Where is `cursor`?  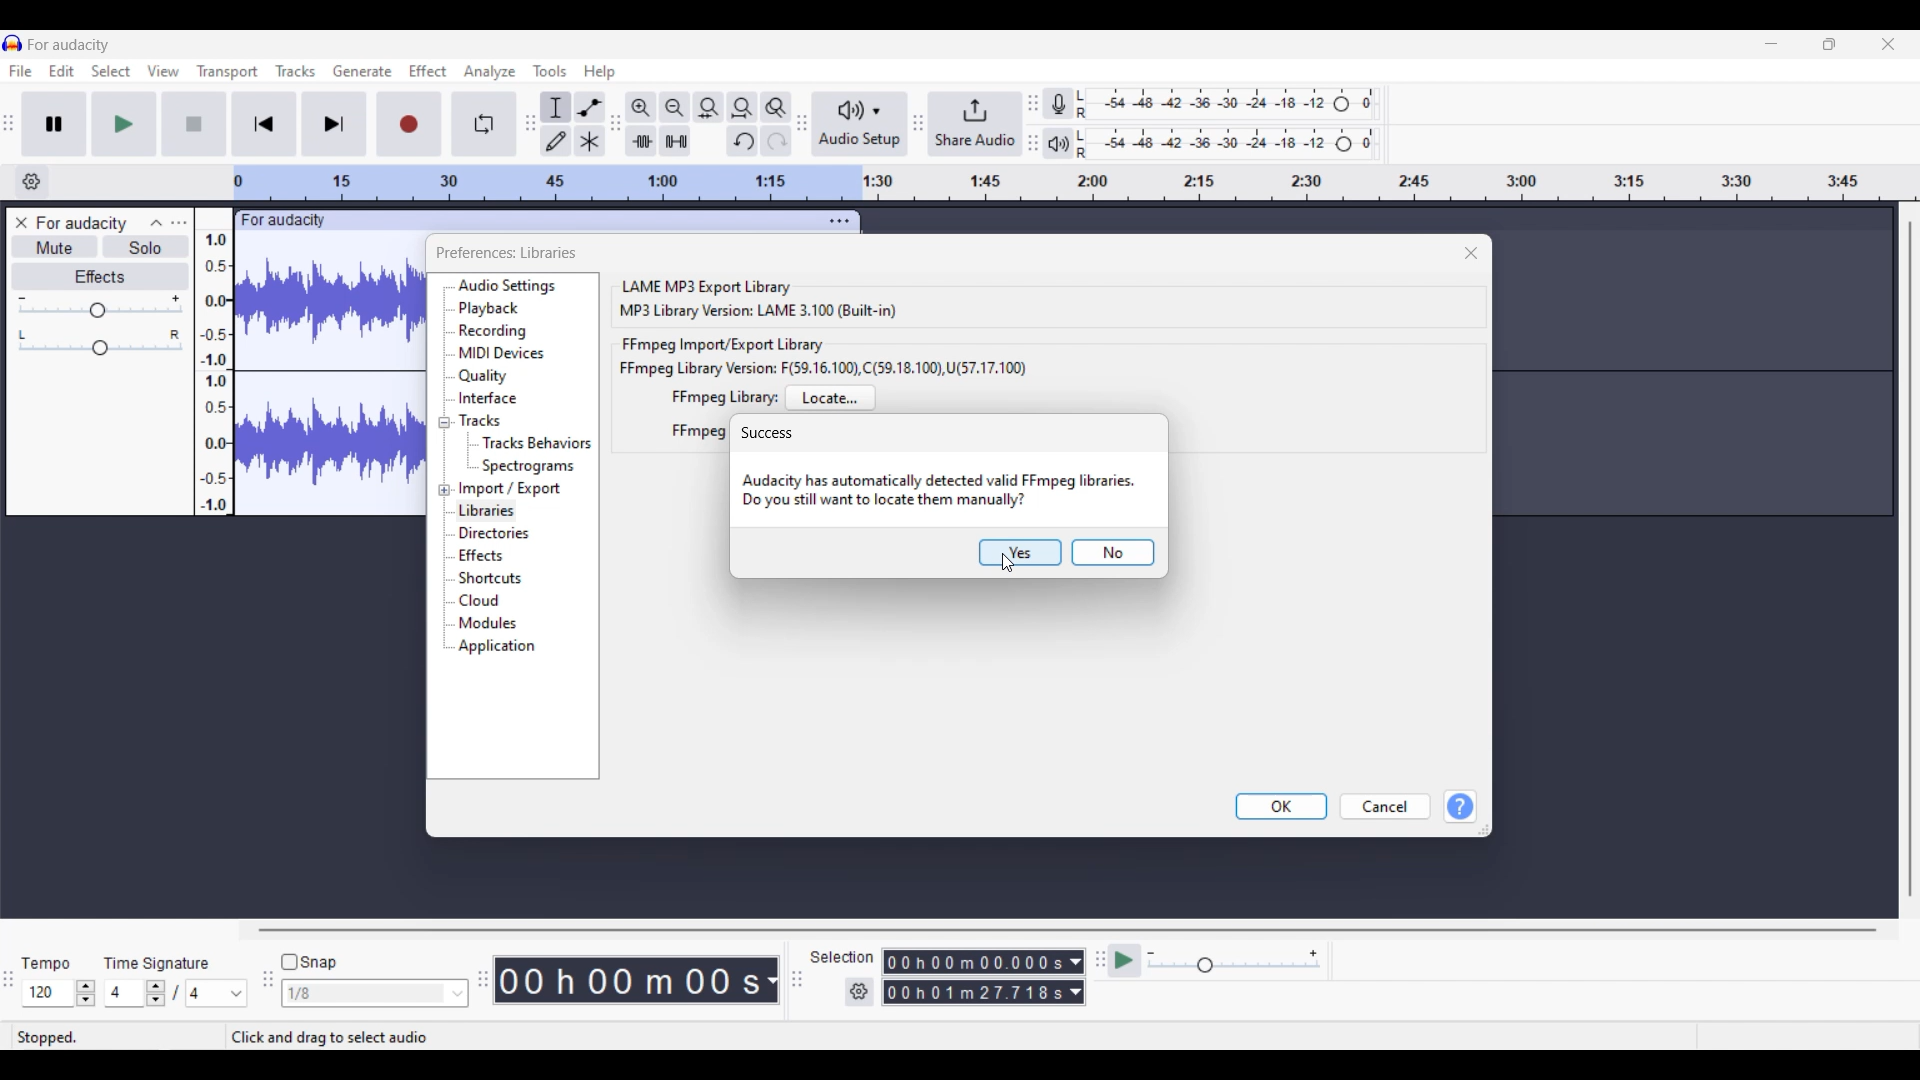
cursor is located at coordinates (1007, 563).